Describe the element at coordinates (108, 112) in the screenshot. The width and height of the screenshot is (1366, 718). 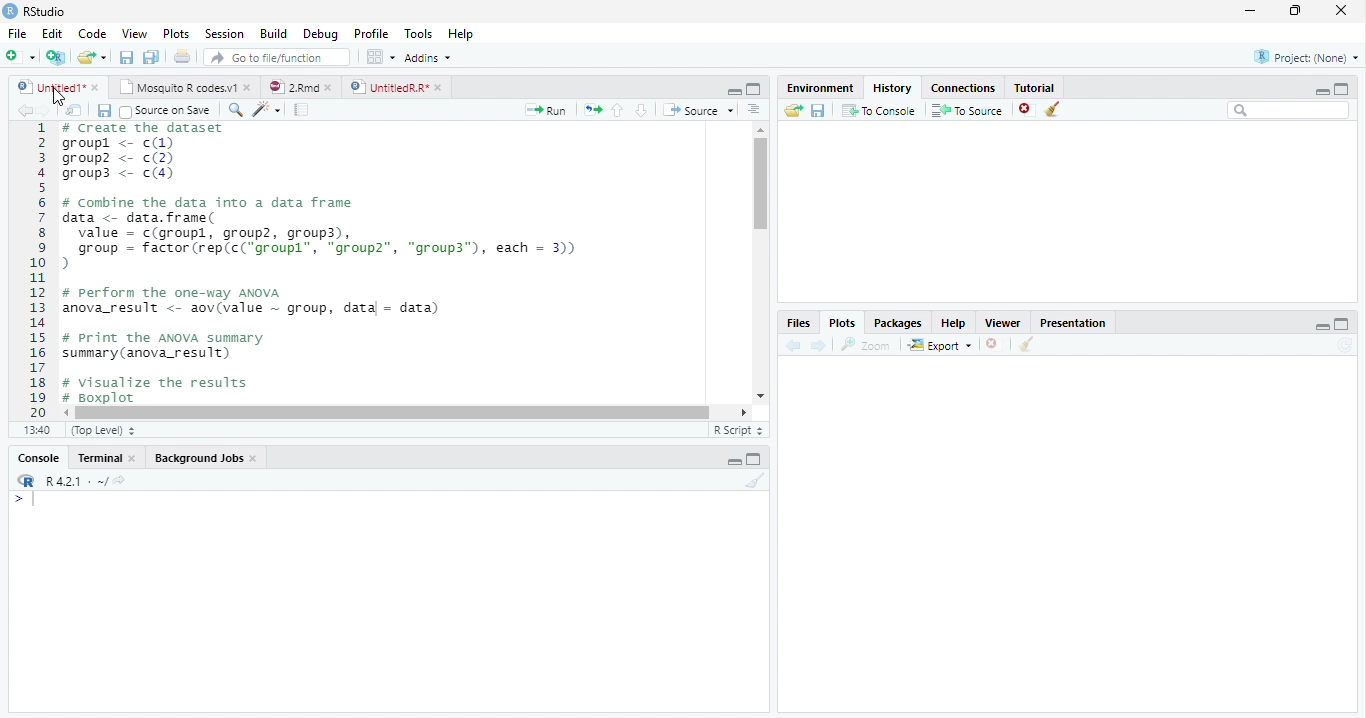
I see `Save all` at that location.